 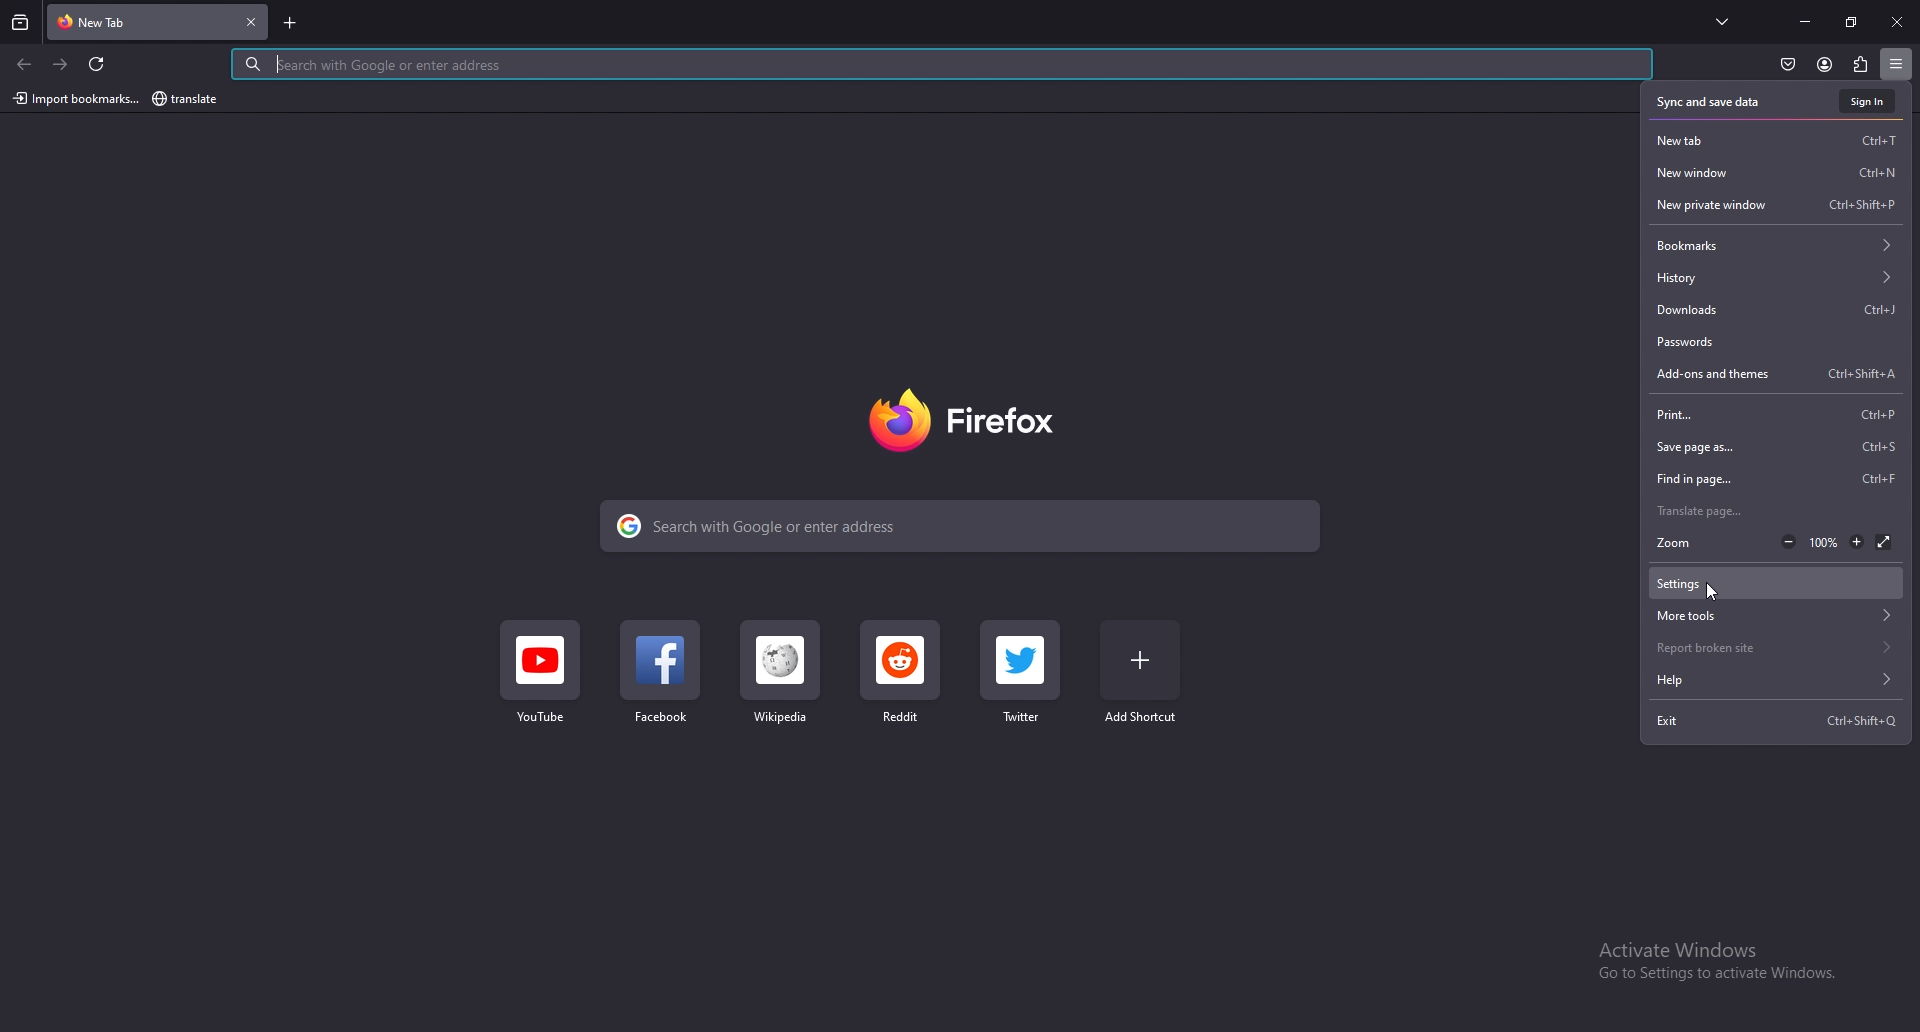 I want to click on settings, so click(x=1770, y=582).